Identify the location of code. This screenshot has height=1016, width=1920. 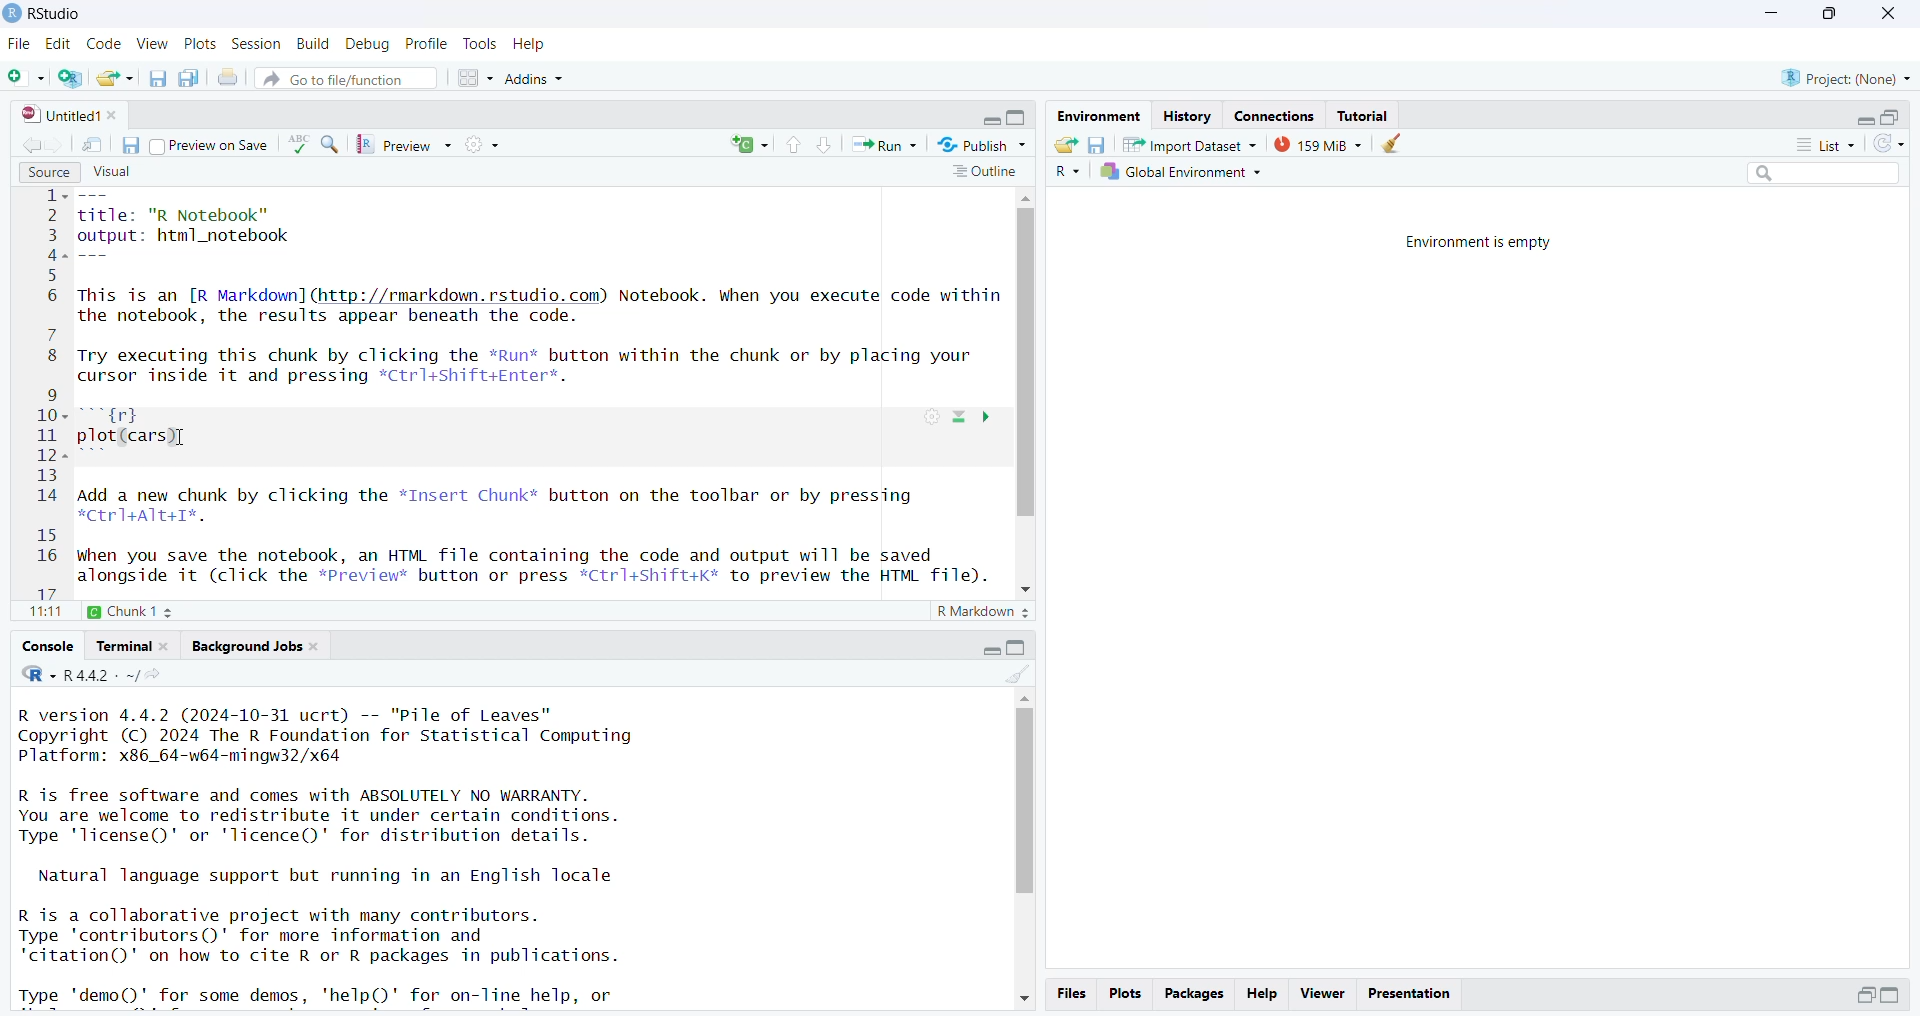
(106, 43).